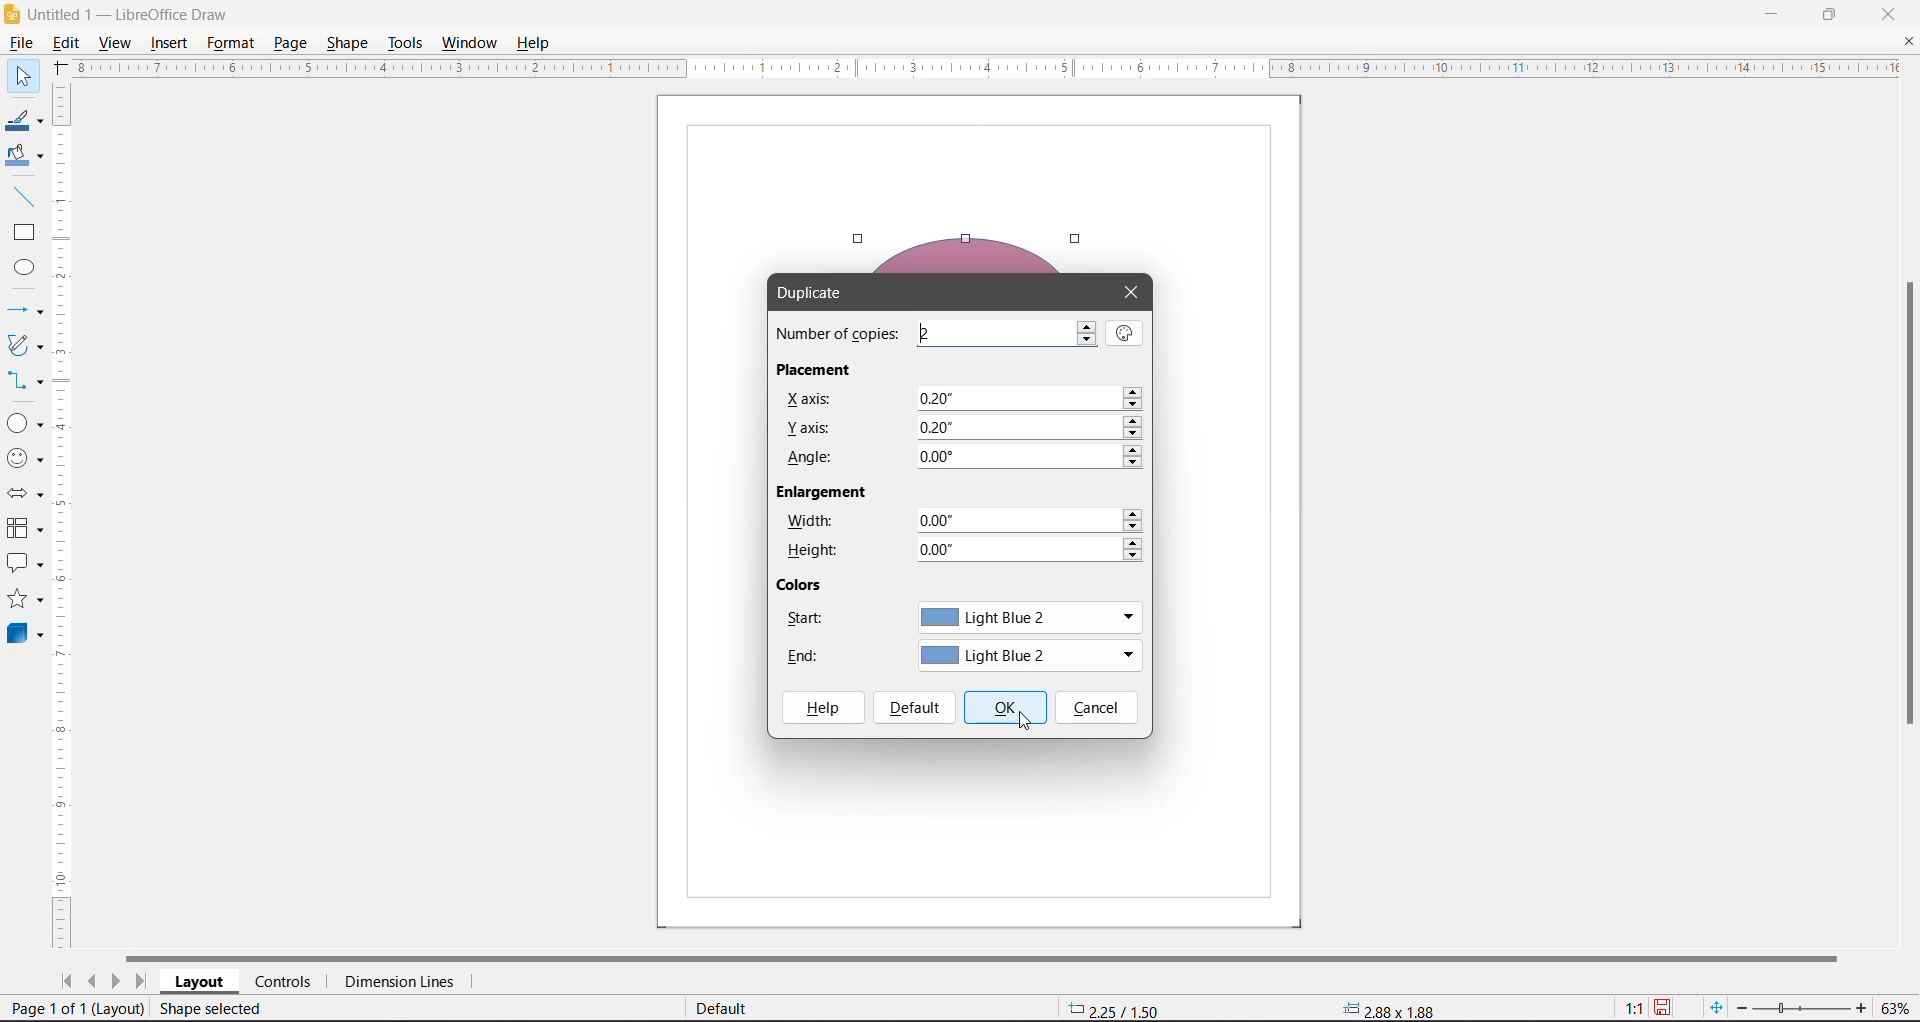 The width and height of the screenshot is (1920, 1022). I want to click on Lines and Arrows, so click(25, 310).